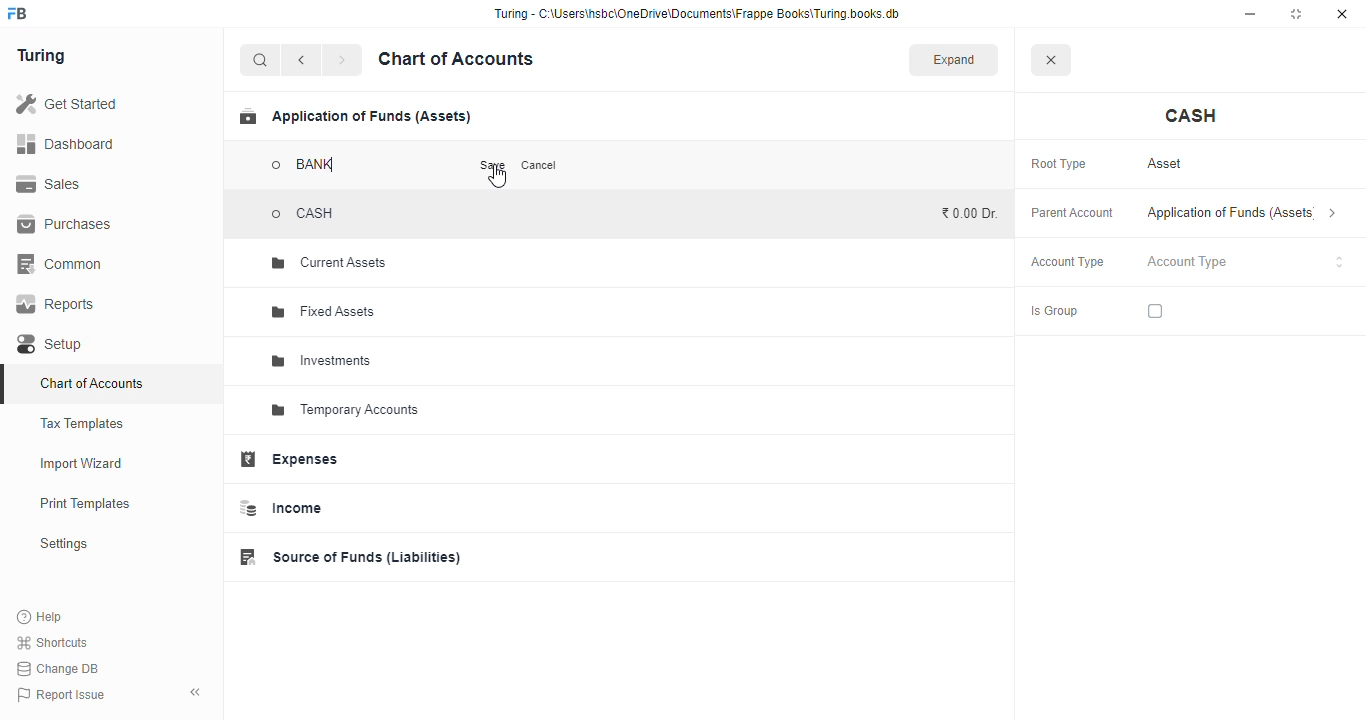 The height and width of the screenshot is (720, 1366). Describe the element at coordinates (288, 459) in the screenshot. I see `expenses` at that location.